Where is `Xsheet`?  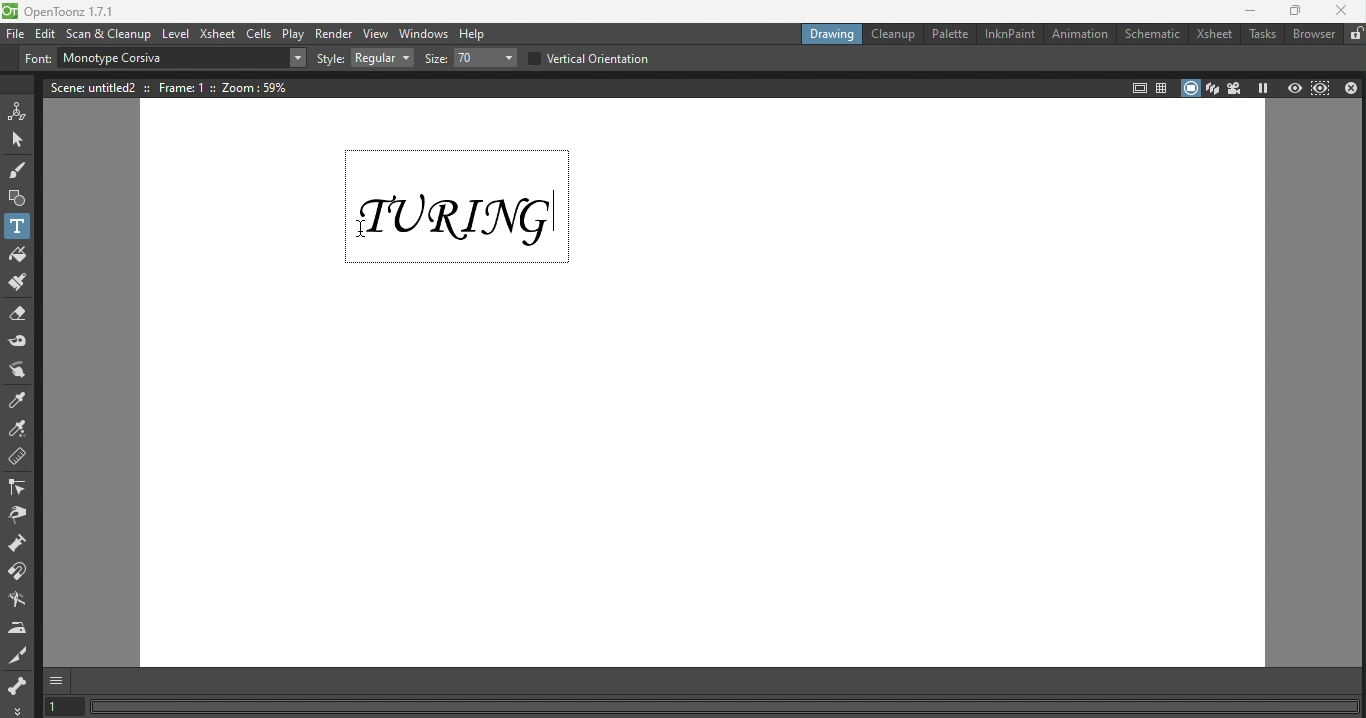
Xsheet is located at coordinates (1213, 35).